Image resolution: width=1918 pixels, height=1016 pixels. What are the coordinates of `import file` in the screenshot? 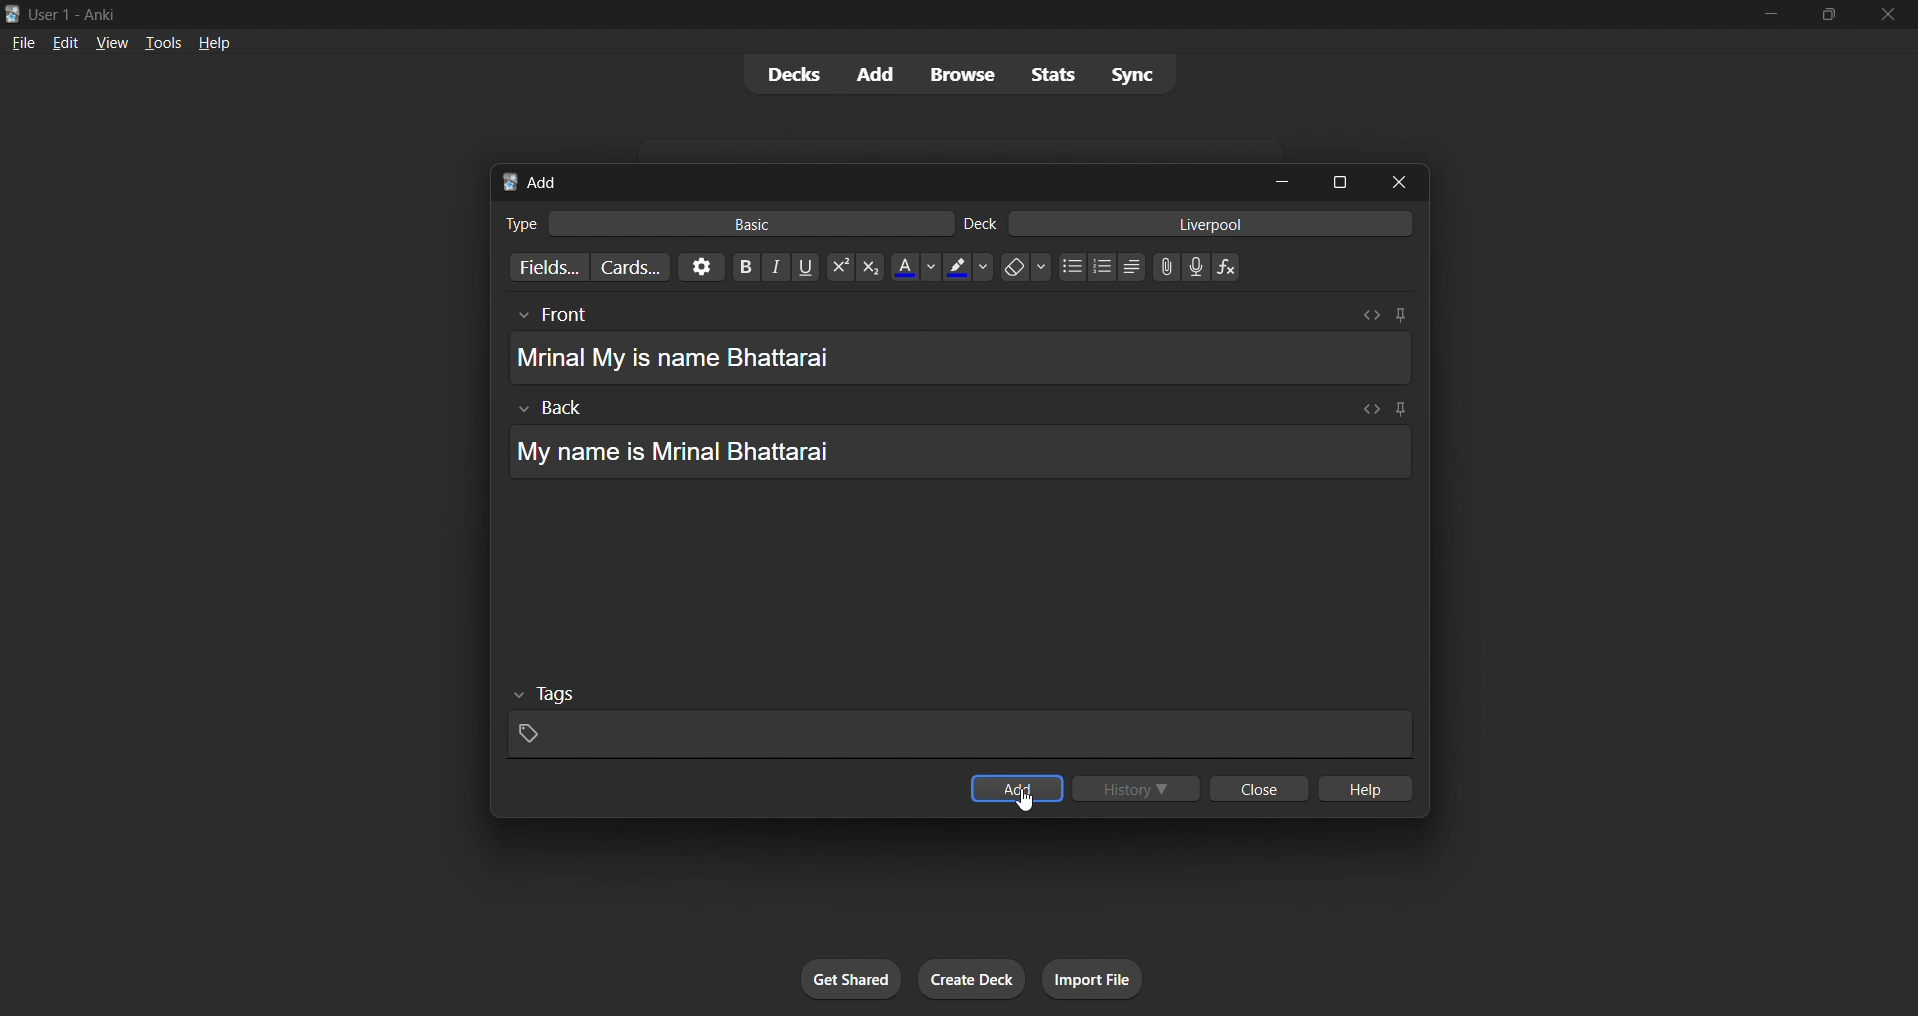 It's located at (1090, 976).